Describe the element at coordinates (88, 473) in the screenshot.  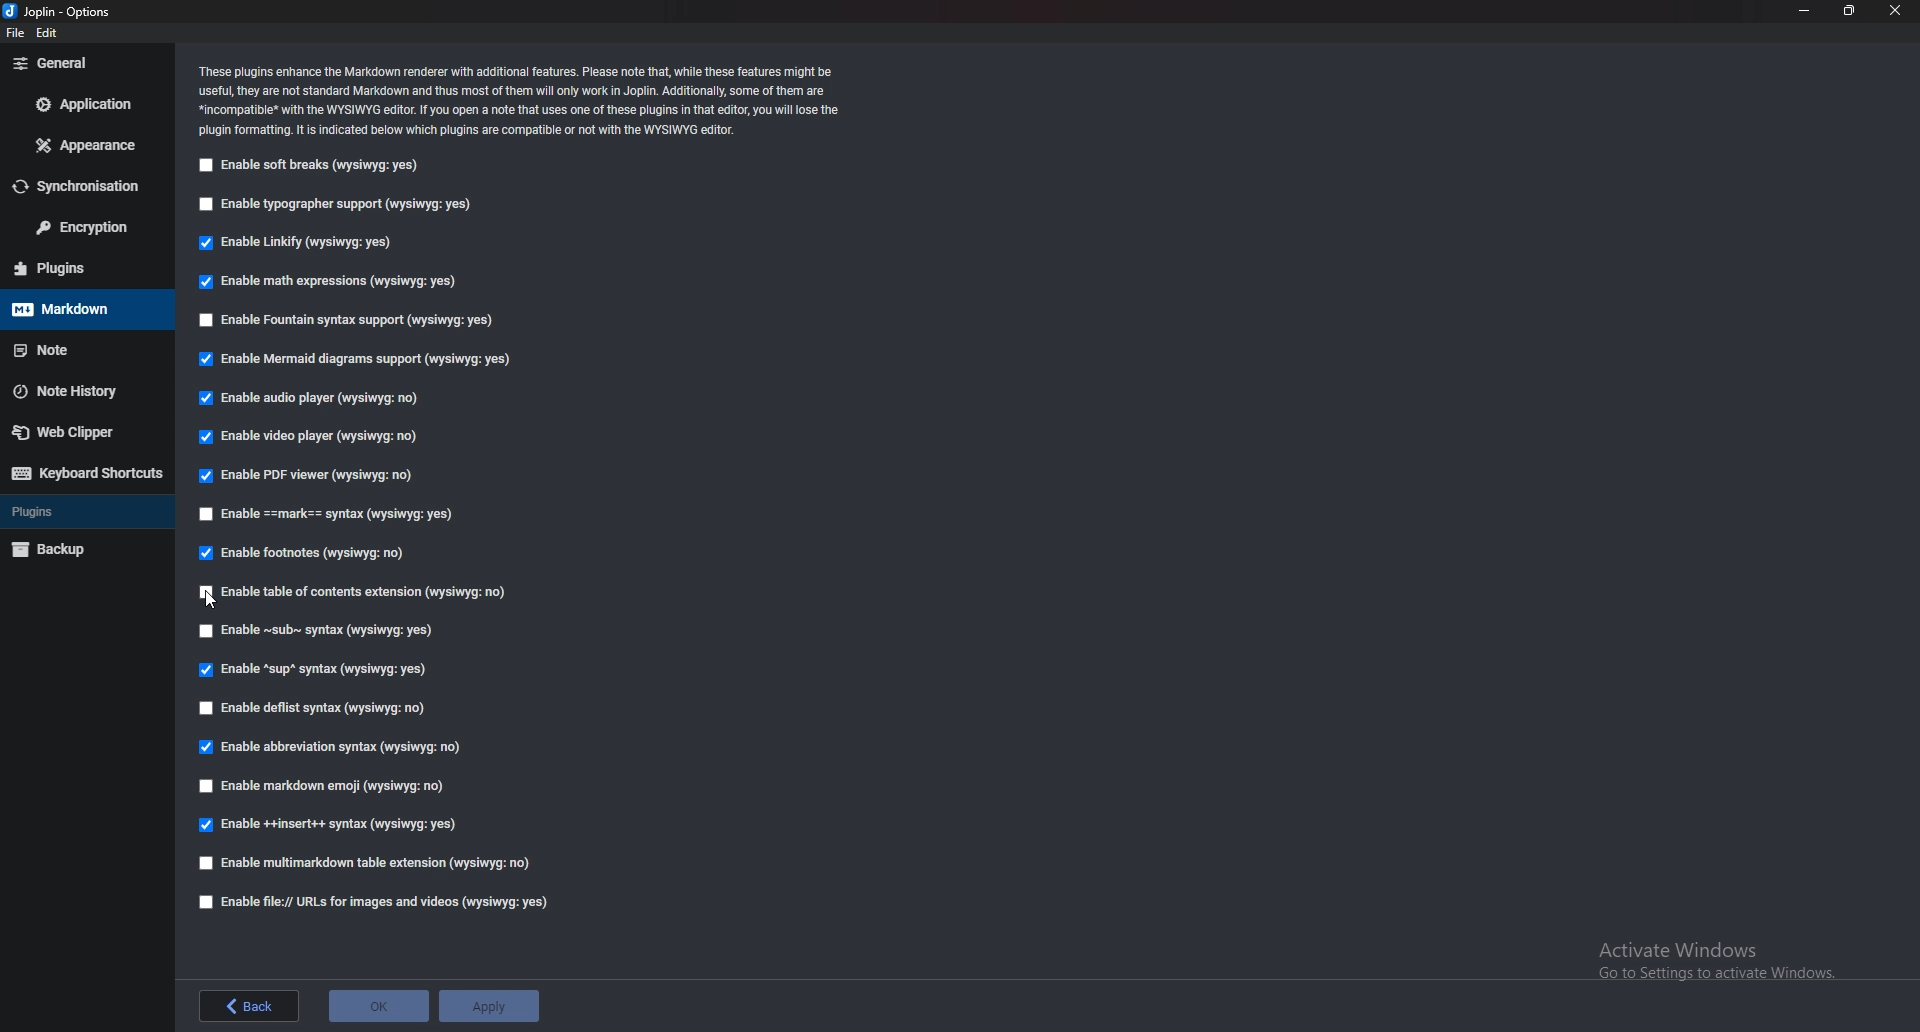
I see `Keyboard shortcuts` at that location.